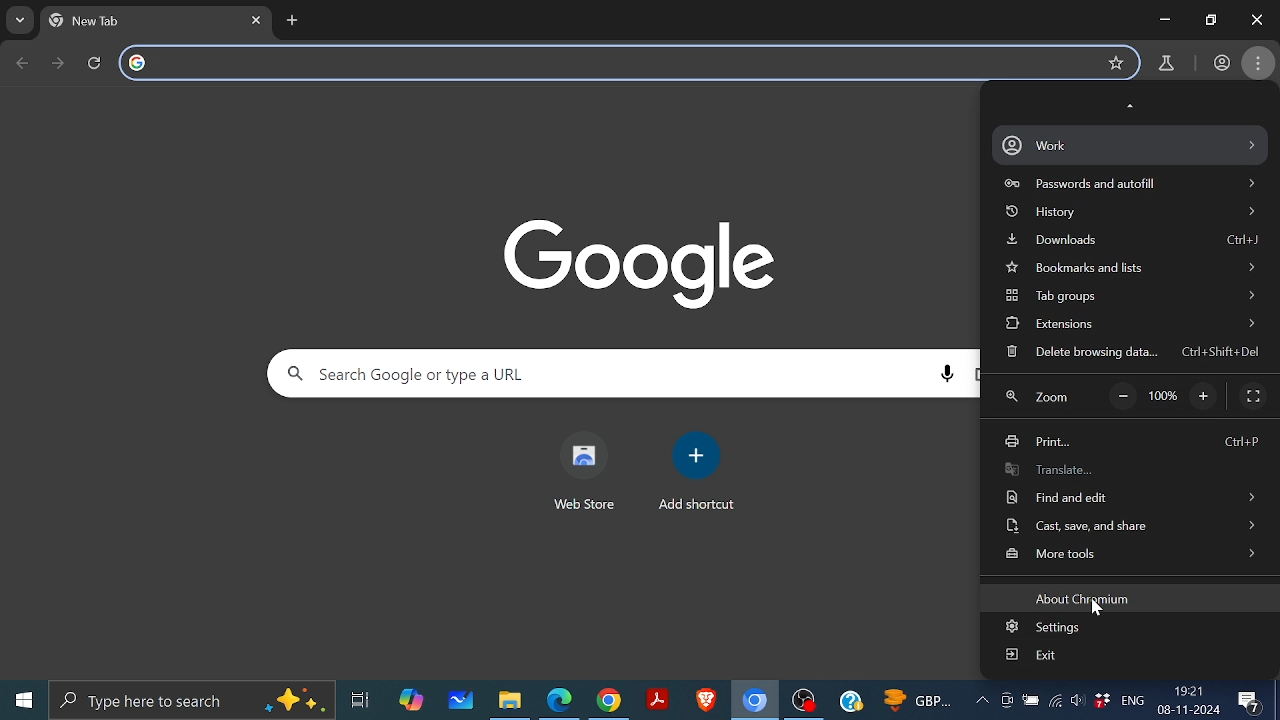  I want to click on Full screen, so click(1253, 395).